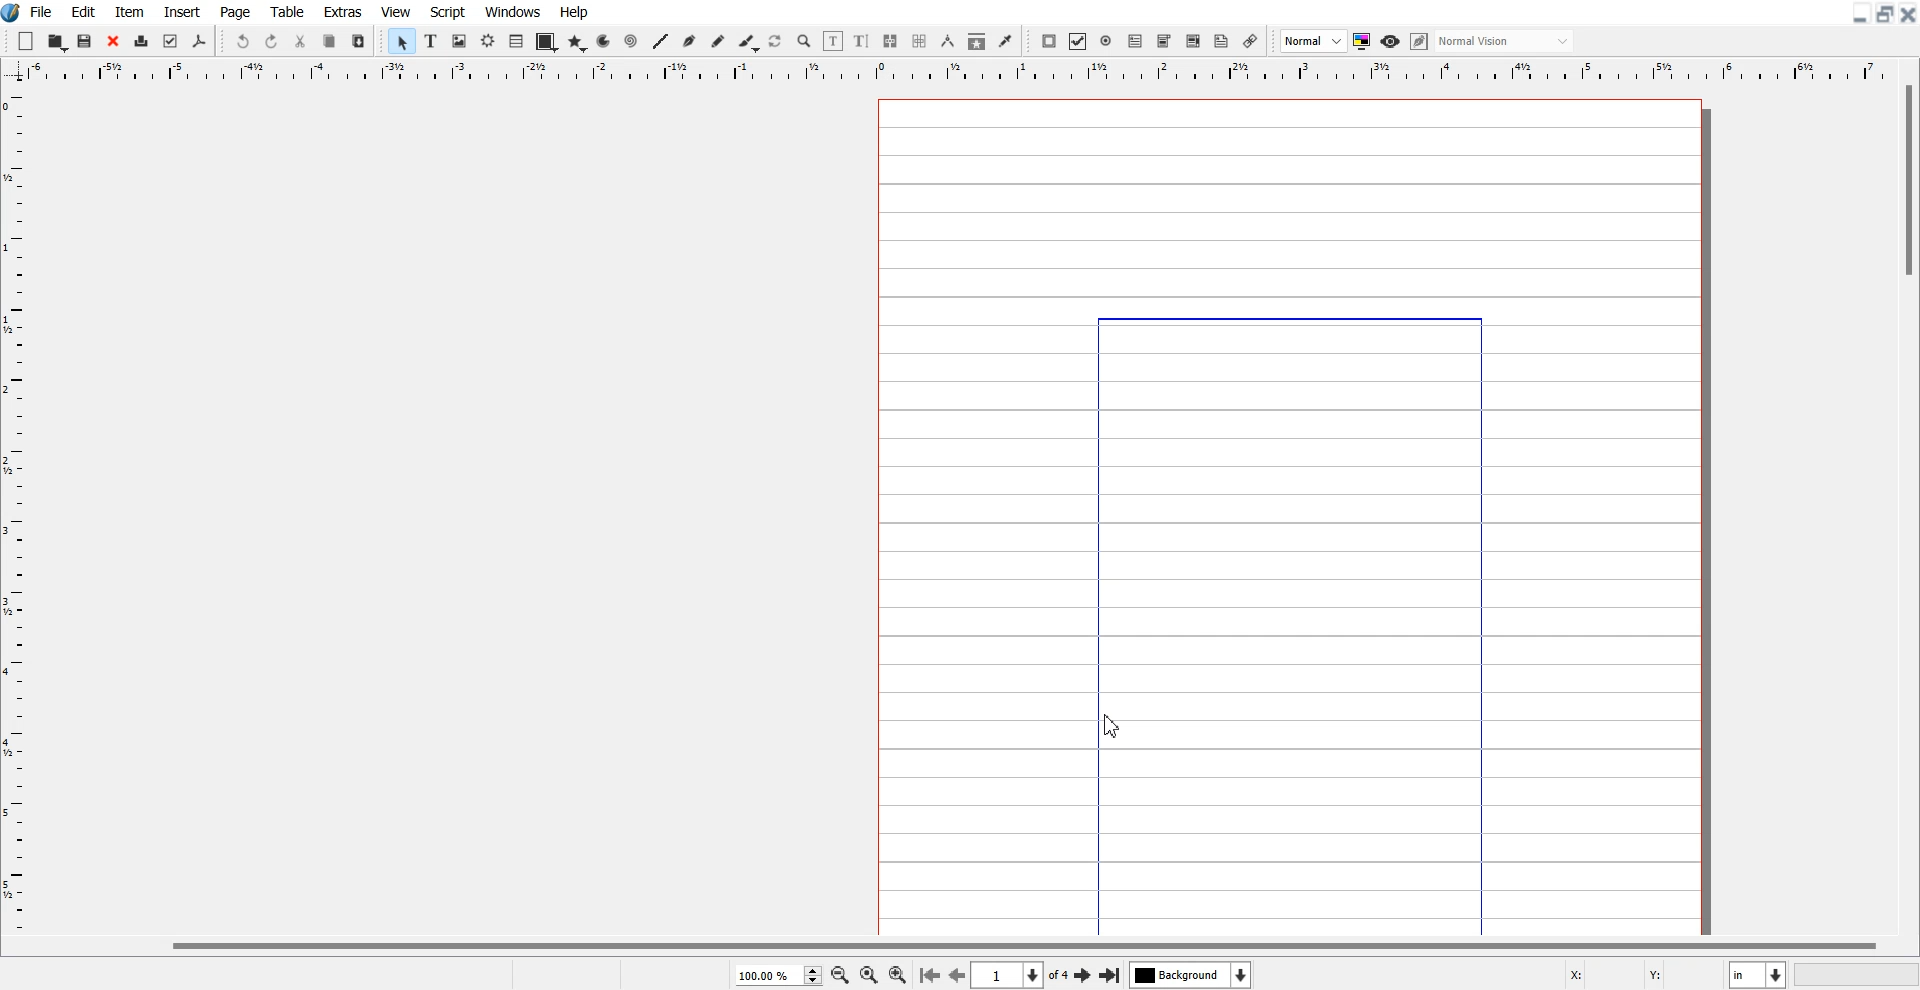  What do you see at coordinates (432, 40) in the screenshot?
I see `Text Frame` at bounding box center [432, 40].